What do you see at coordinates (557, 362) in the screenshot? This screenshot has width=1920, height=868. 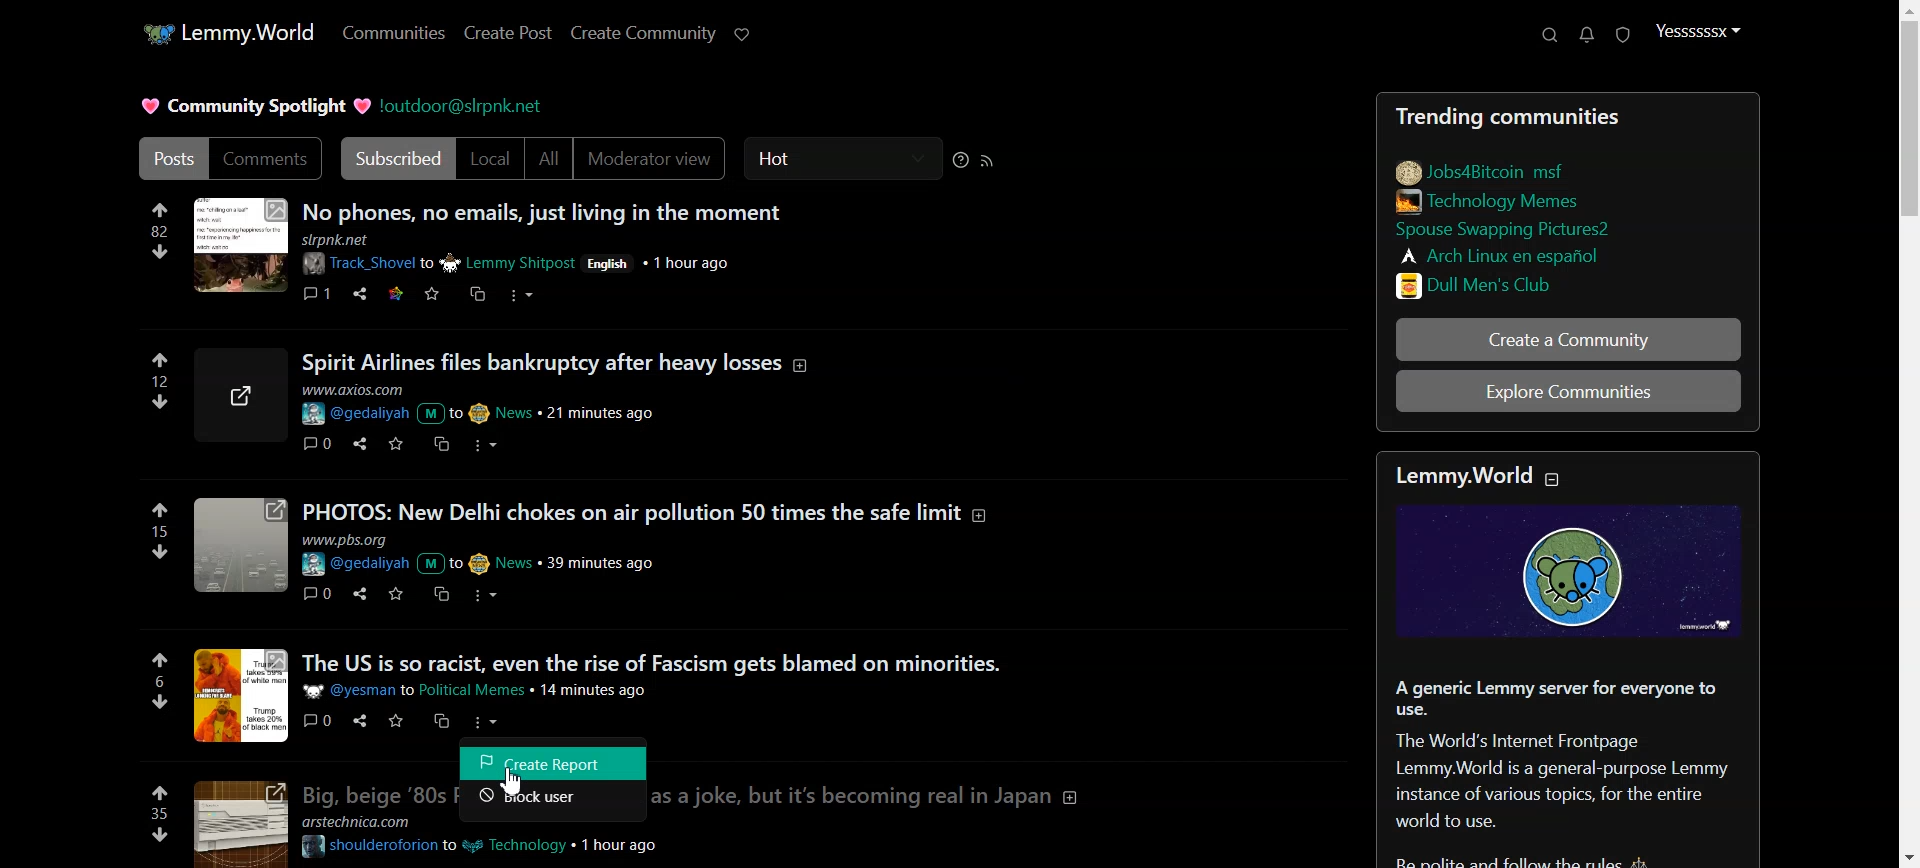 I see `post ` at bounding box center [557, 362].